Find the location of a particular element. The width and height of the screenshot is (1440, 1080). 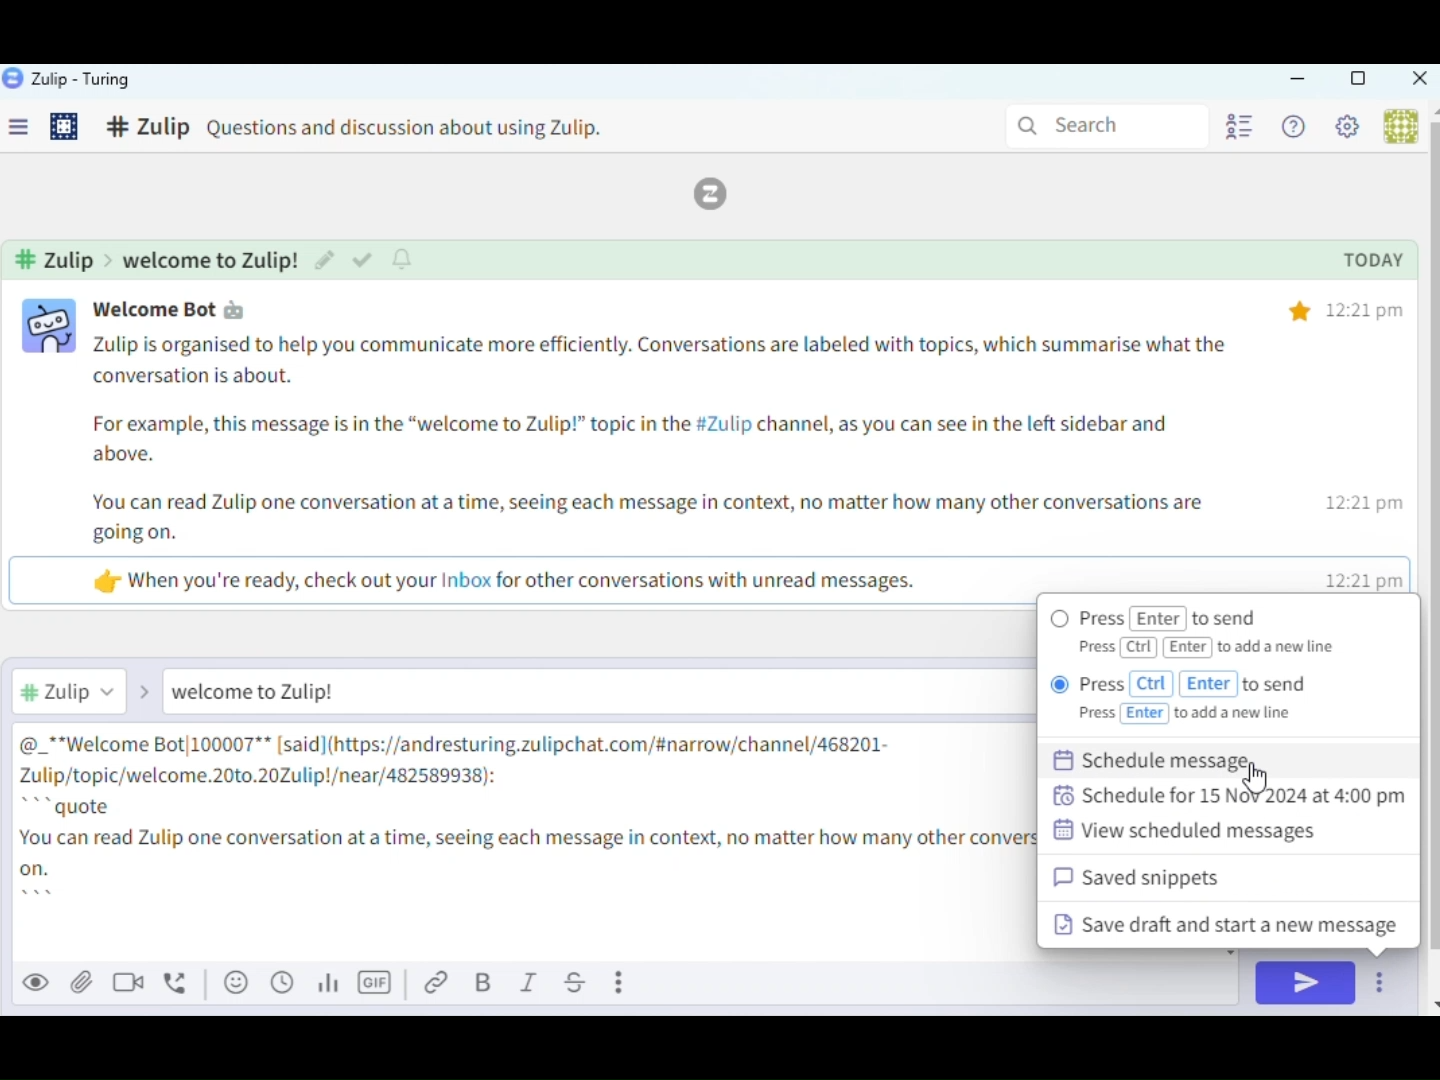

Enter to send is located at coordinates (1187, 619).